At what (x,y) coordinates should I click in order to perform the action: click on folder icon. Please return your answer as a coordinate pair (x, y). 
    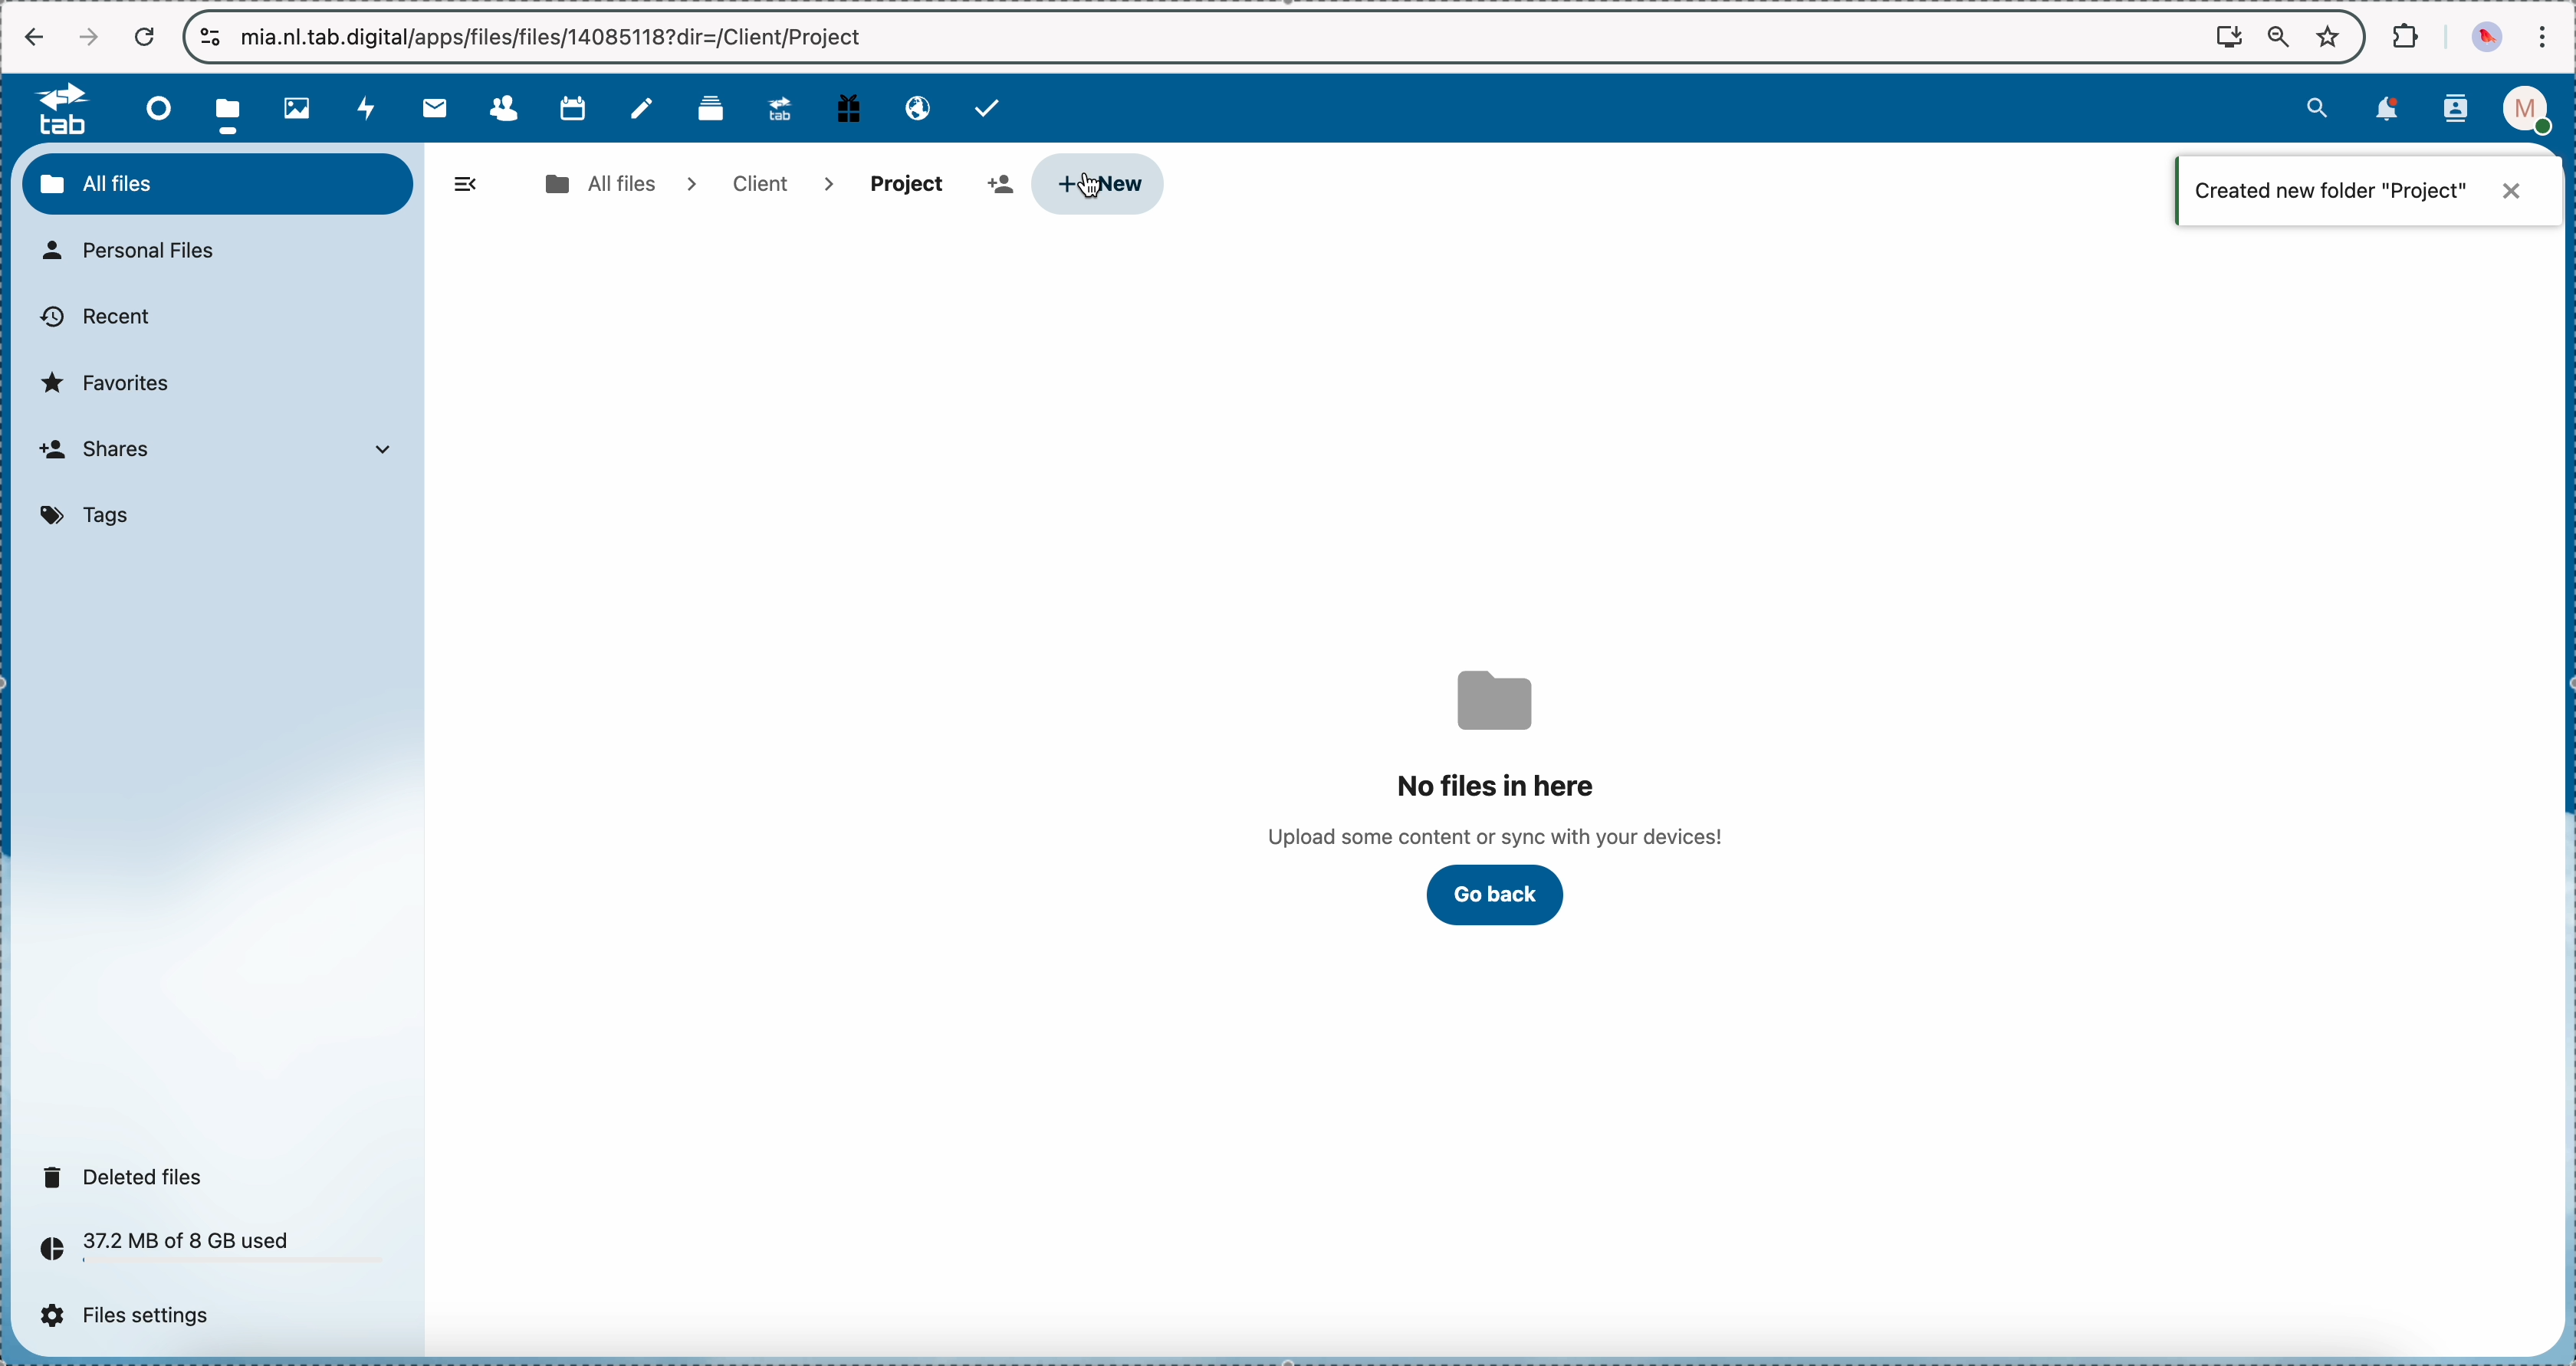
    Looking at the image, I should click on (1490, 701).